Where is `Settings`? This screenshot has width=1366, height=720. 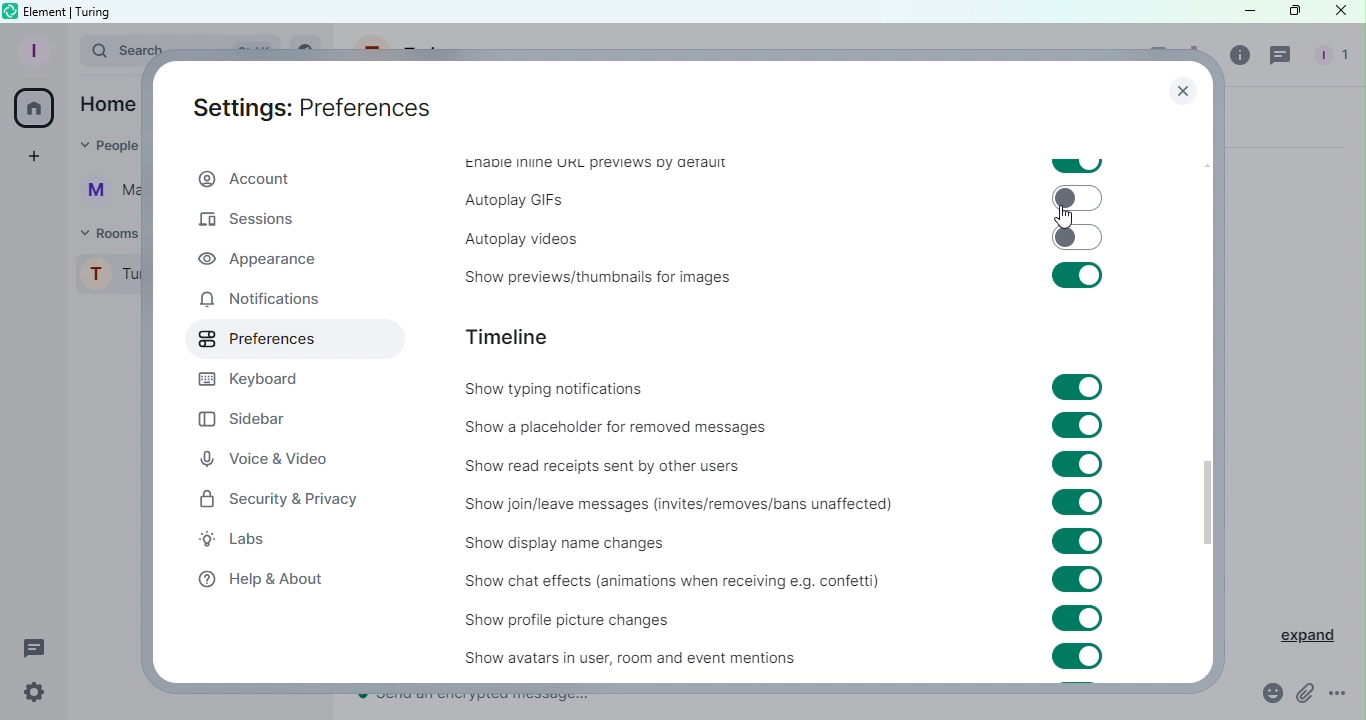 Settings is located at coordinates (34, 693).